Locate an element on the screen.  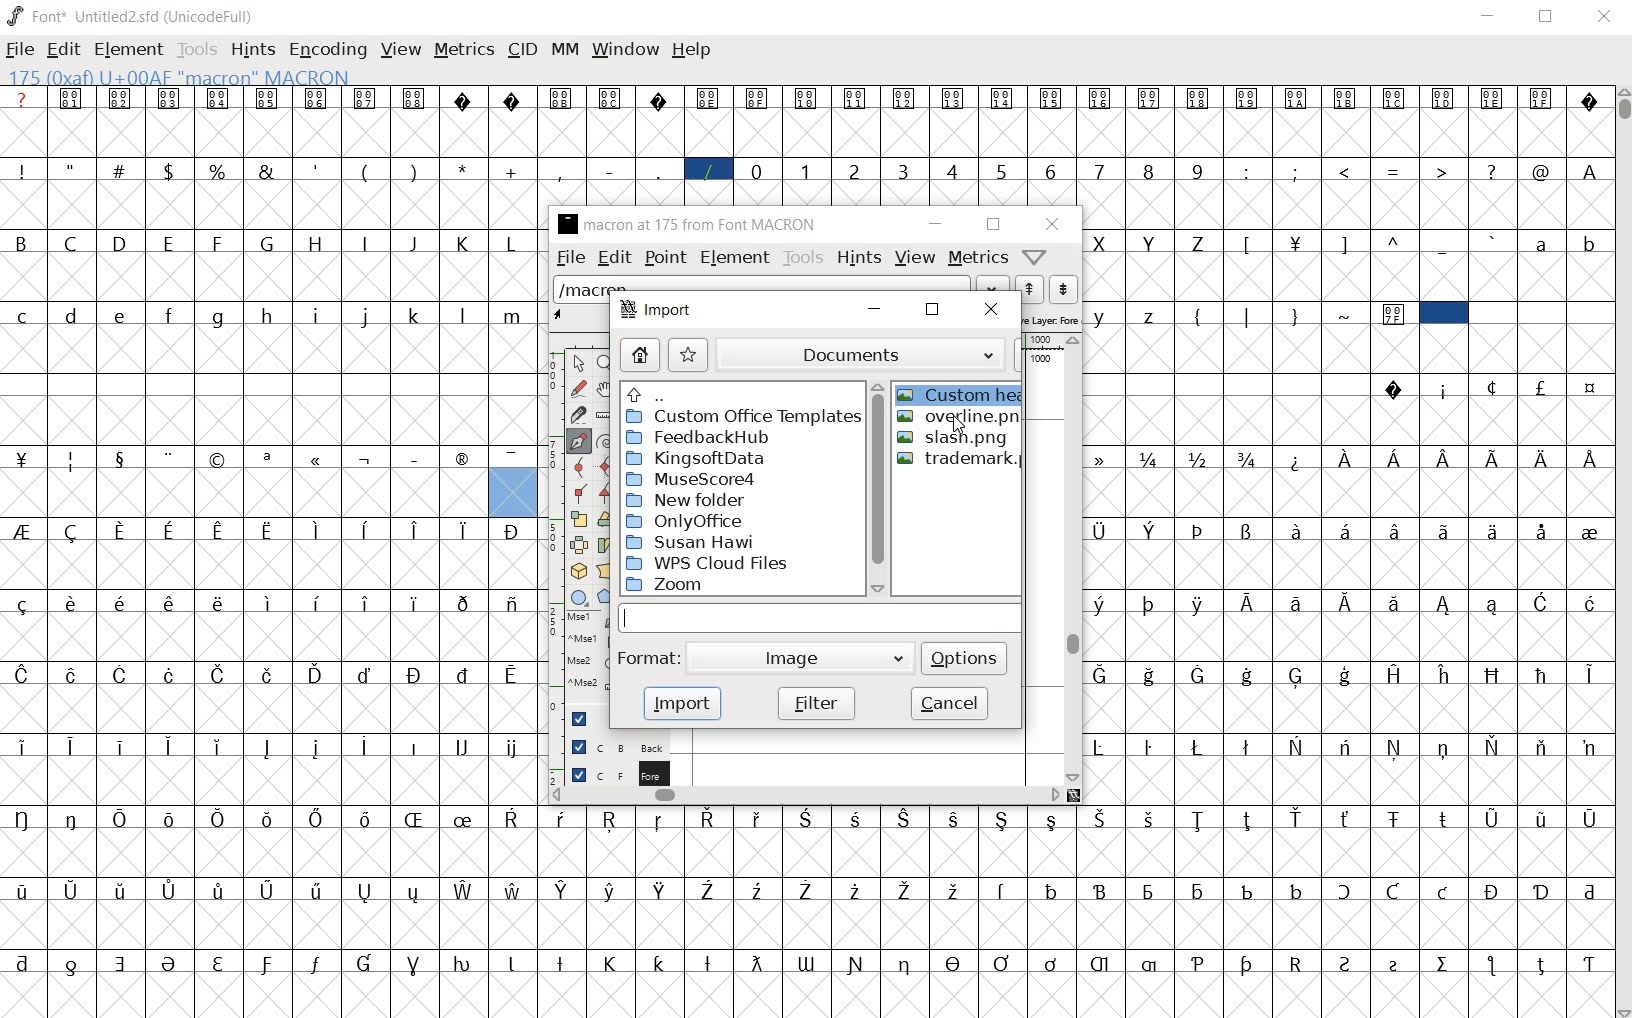
- is located at coordinates (609, 170).